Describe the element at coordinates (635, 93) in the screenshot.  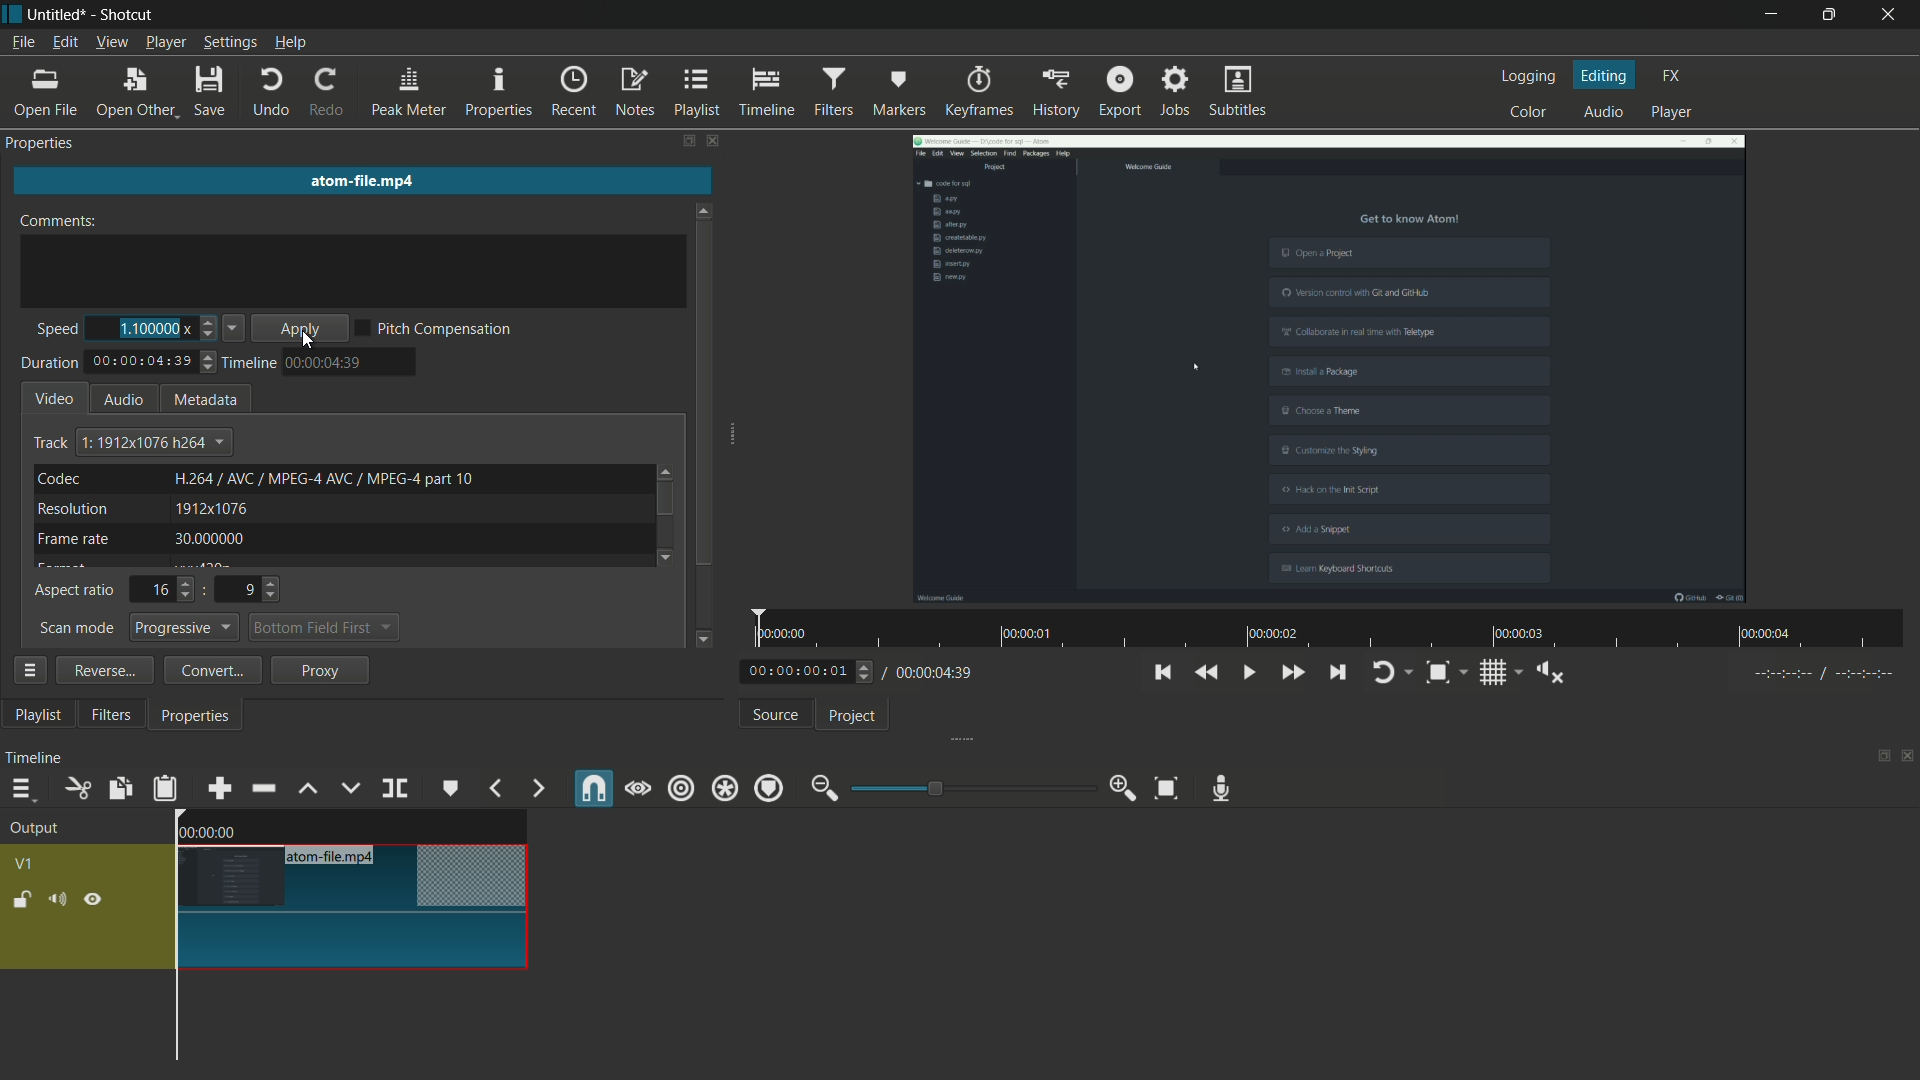
I see `notes` at that location.